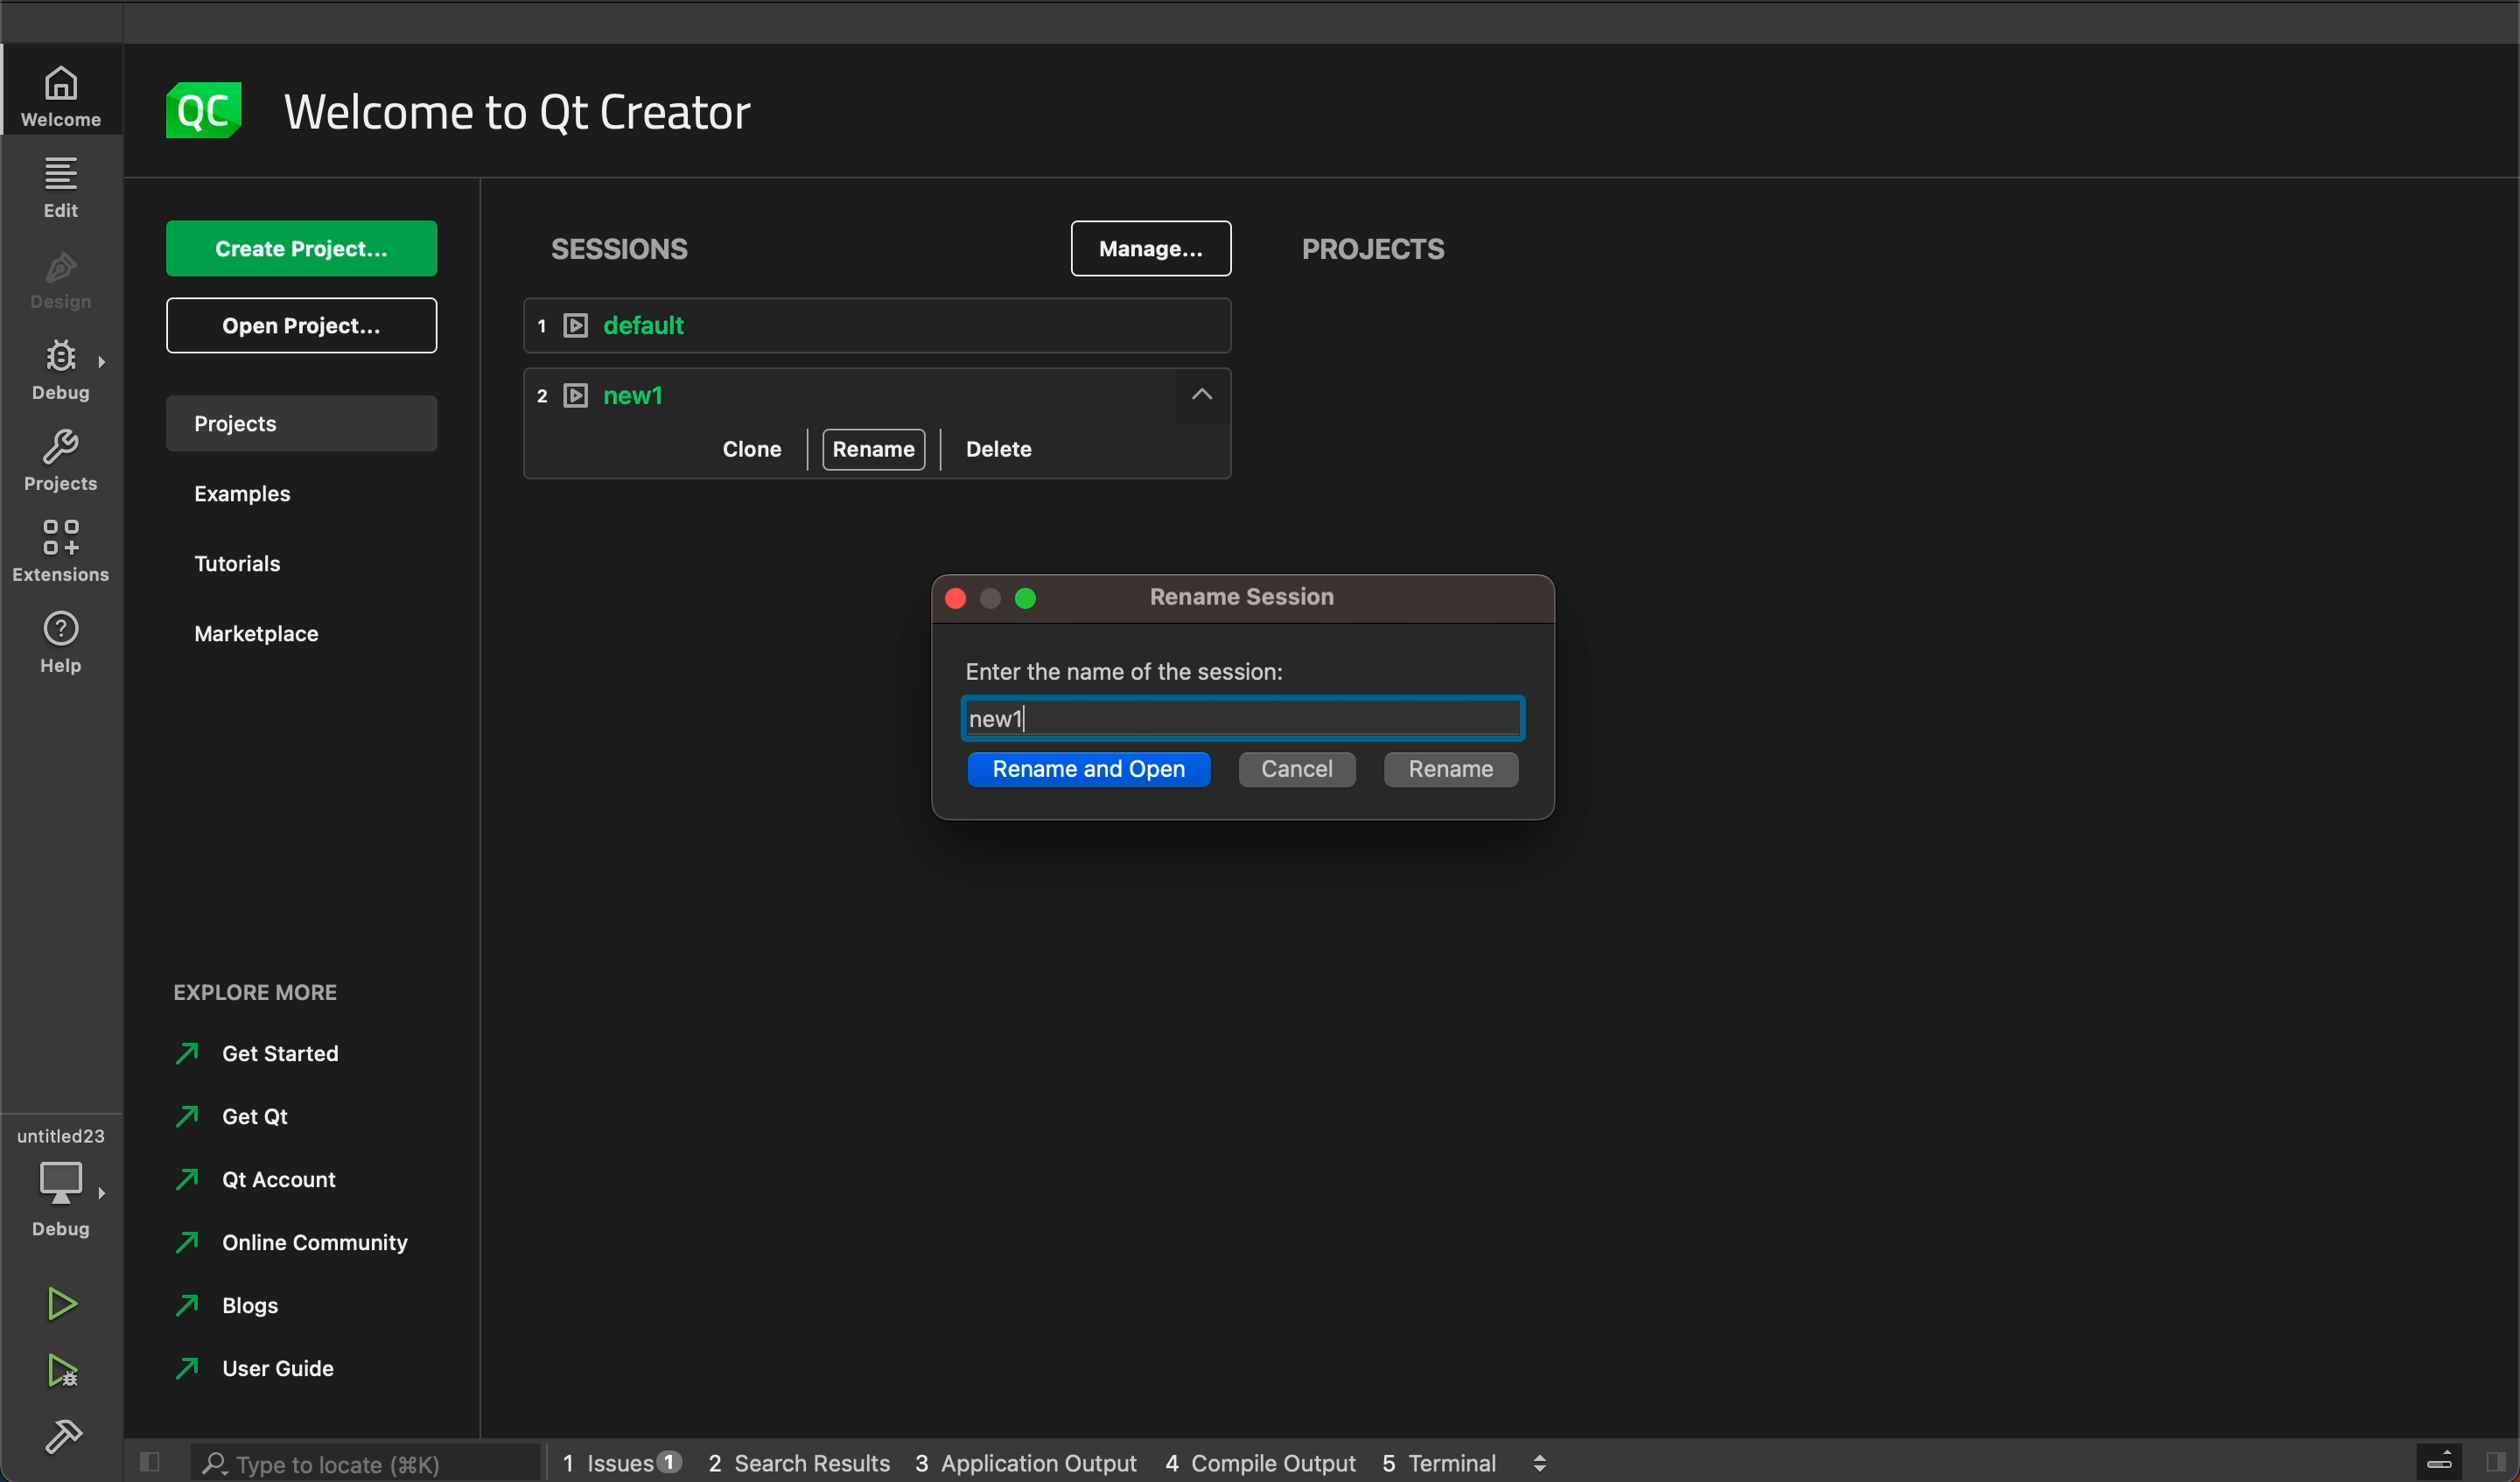 This screenshot has height=1482, width=2520. I want to click on blogs, so click(243, 1306).